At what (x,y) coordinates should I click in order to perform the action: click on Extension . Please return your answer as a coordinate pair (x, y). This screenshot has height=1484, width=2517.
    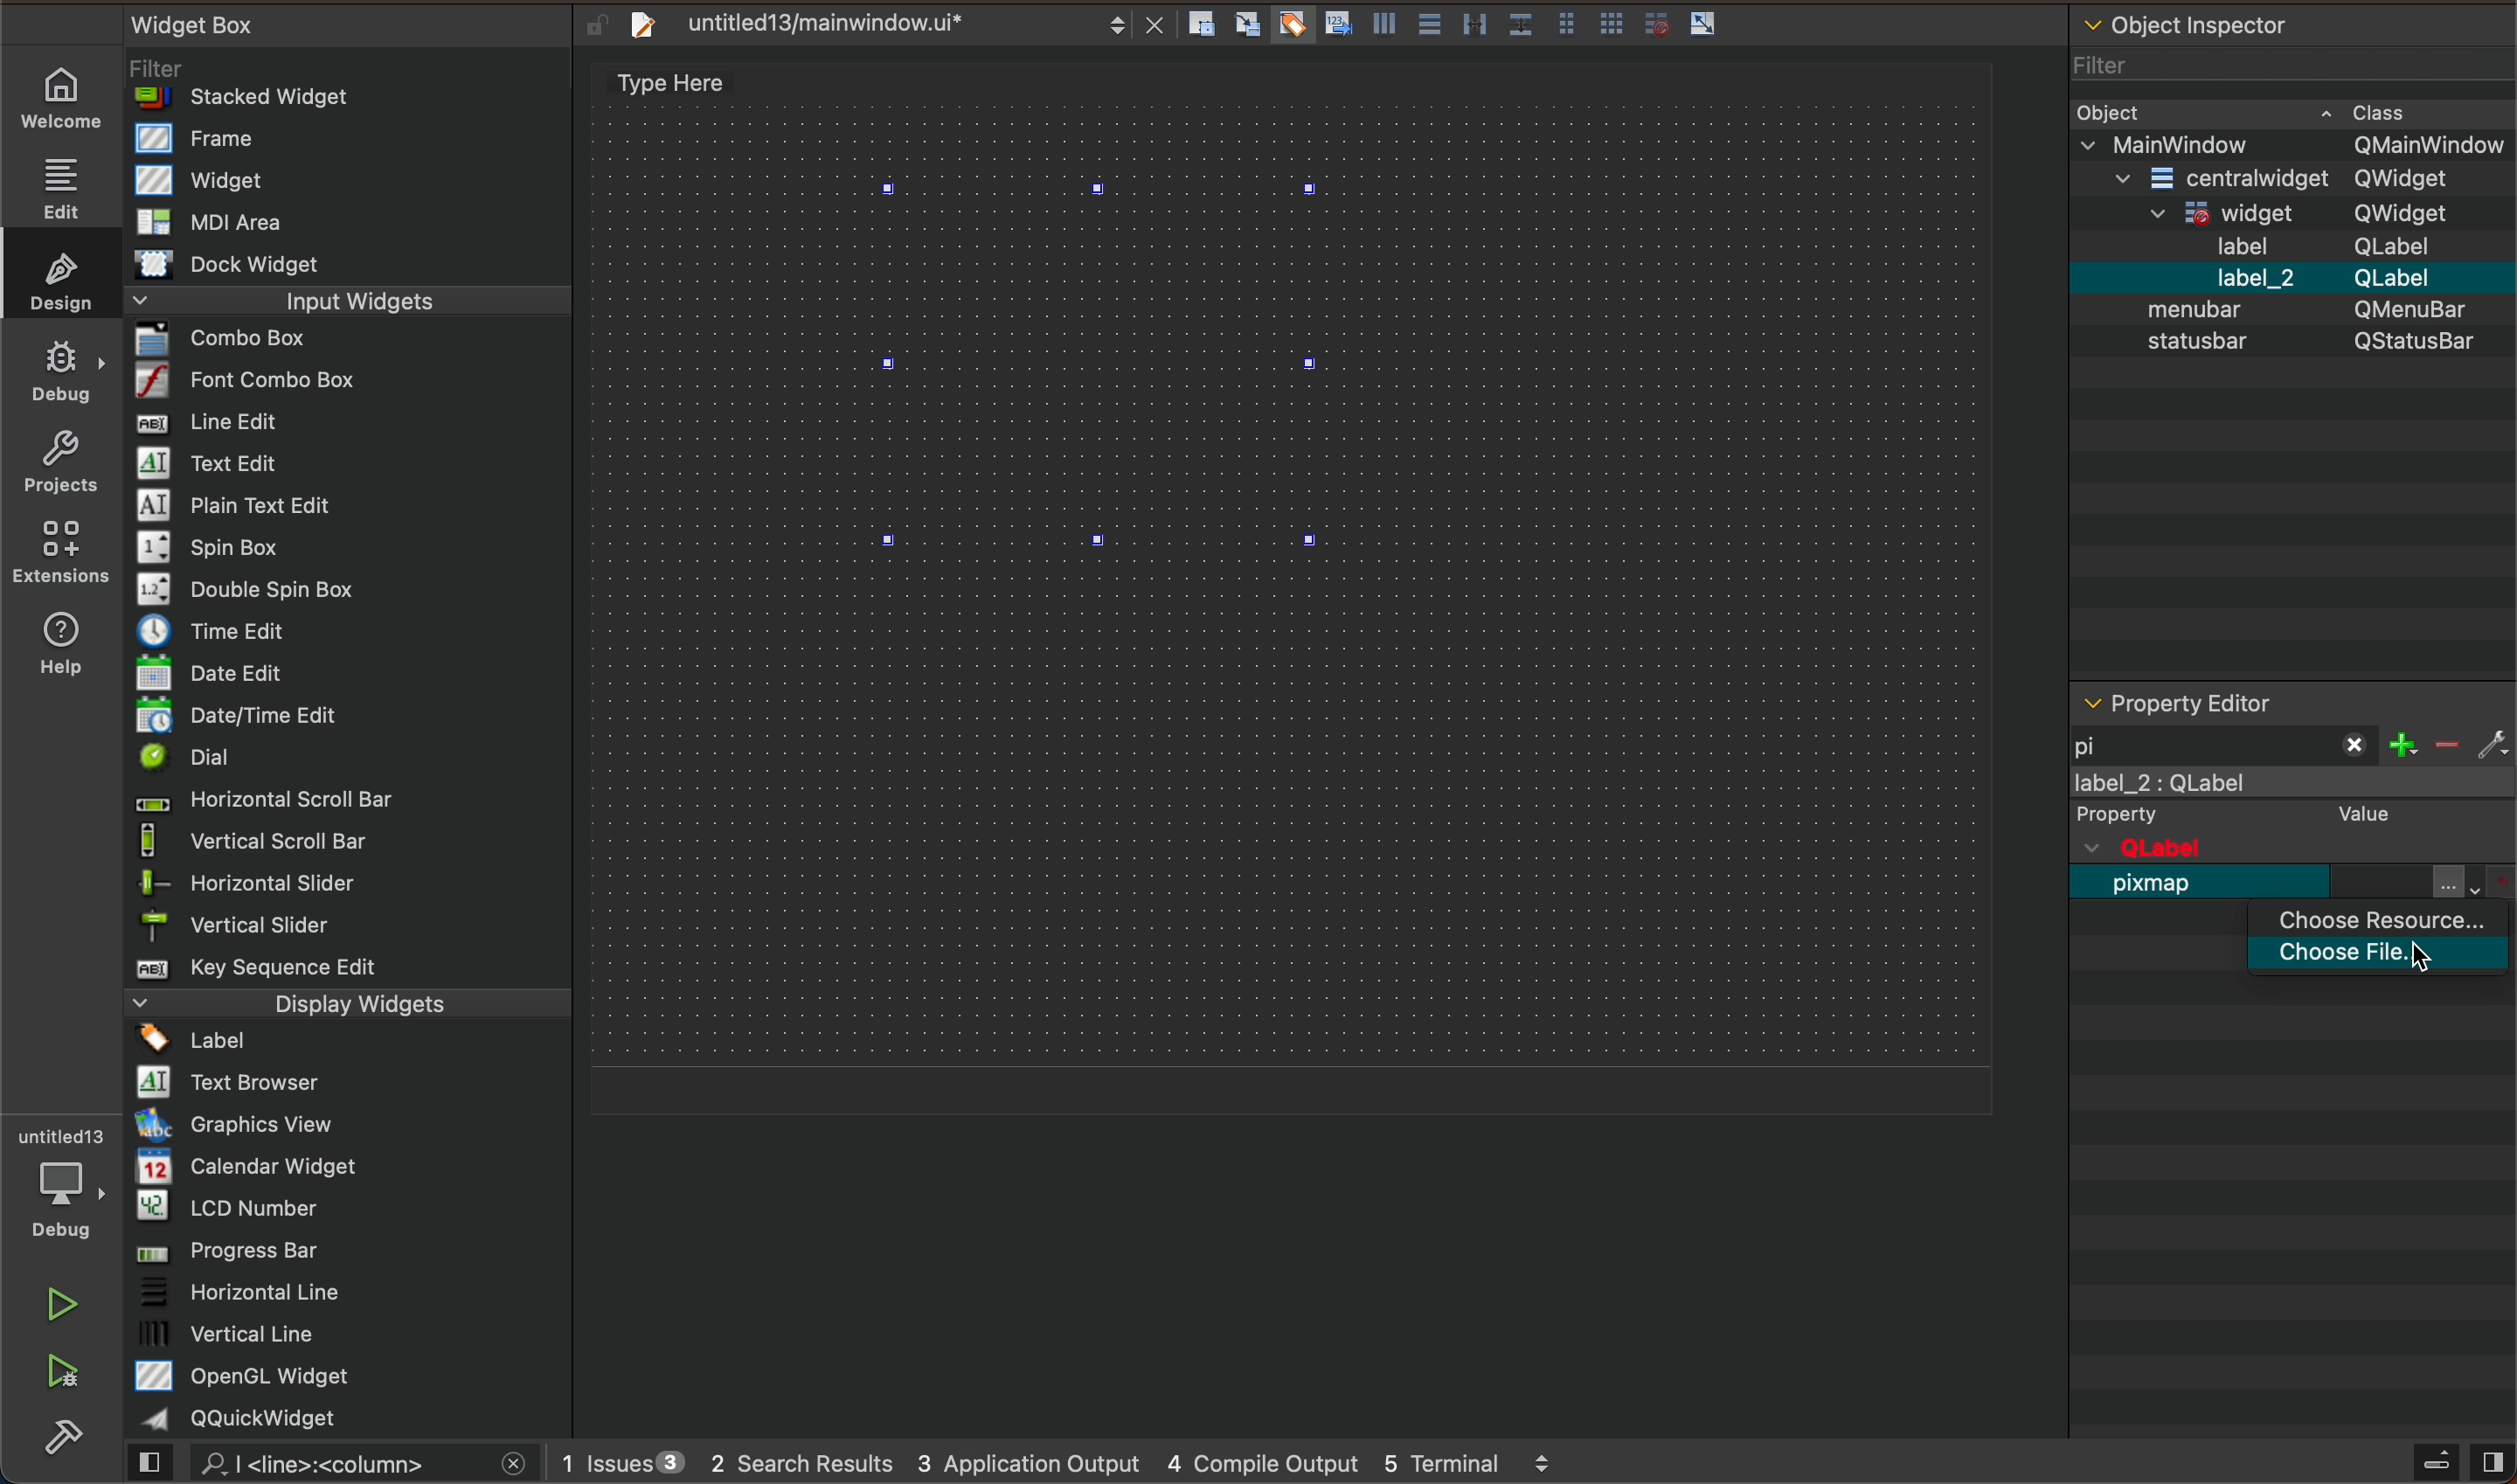
    Looking at the image, I should click on (60, 552).